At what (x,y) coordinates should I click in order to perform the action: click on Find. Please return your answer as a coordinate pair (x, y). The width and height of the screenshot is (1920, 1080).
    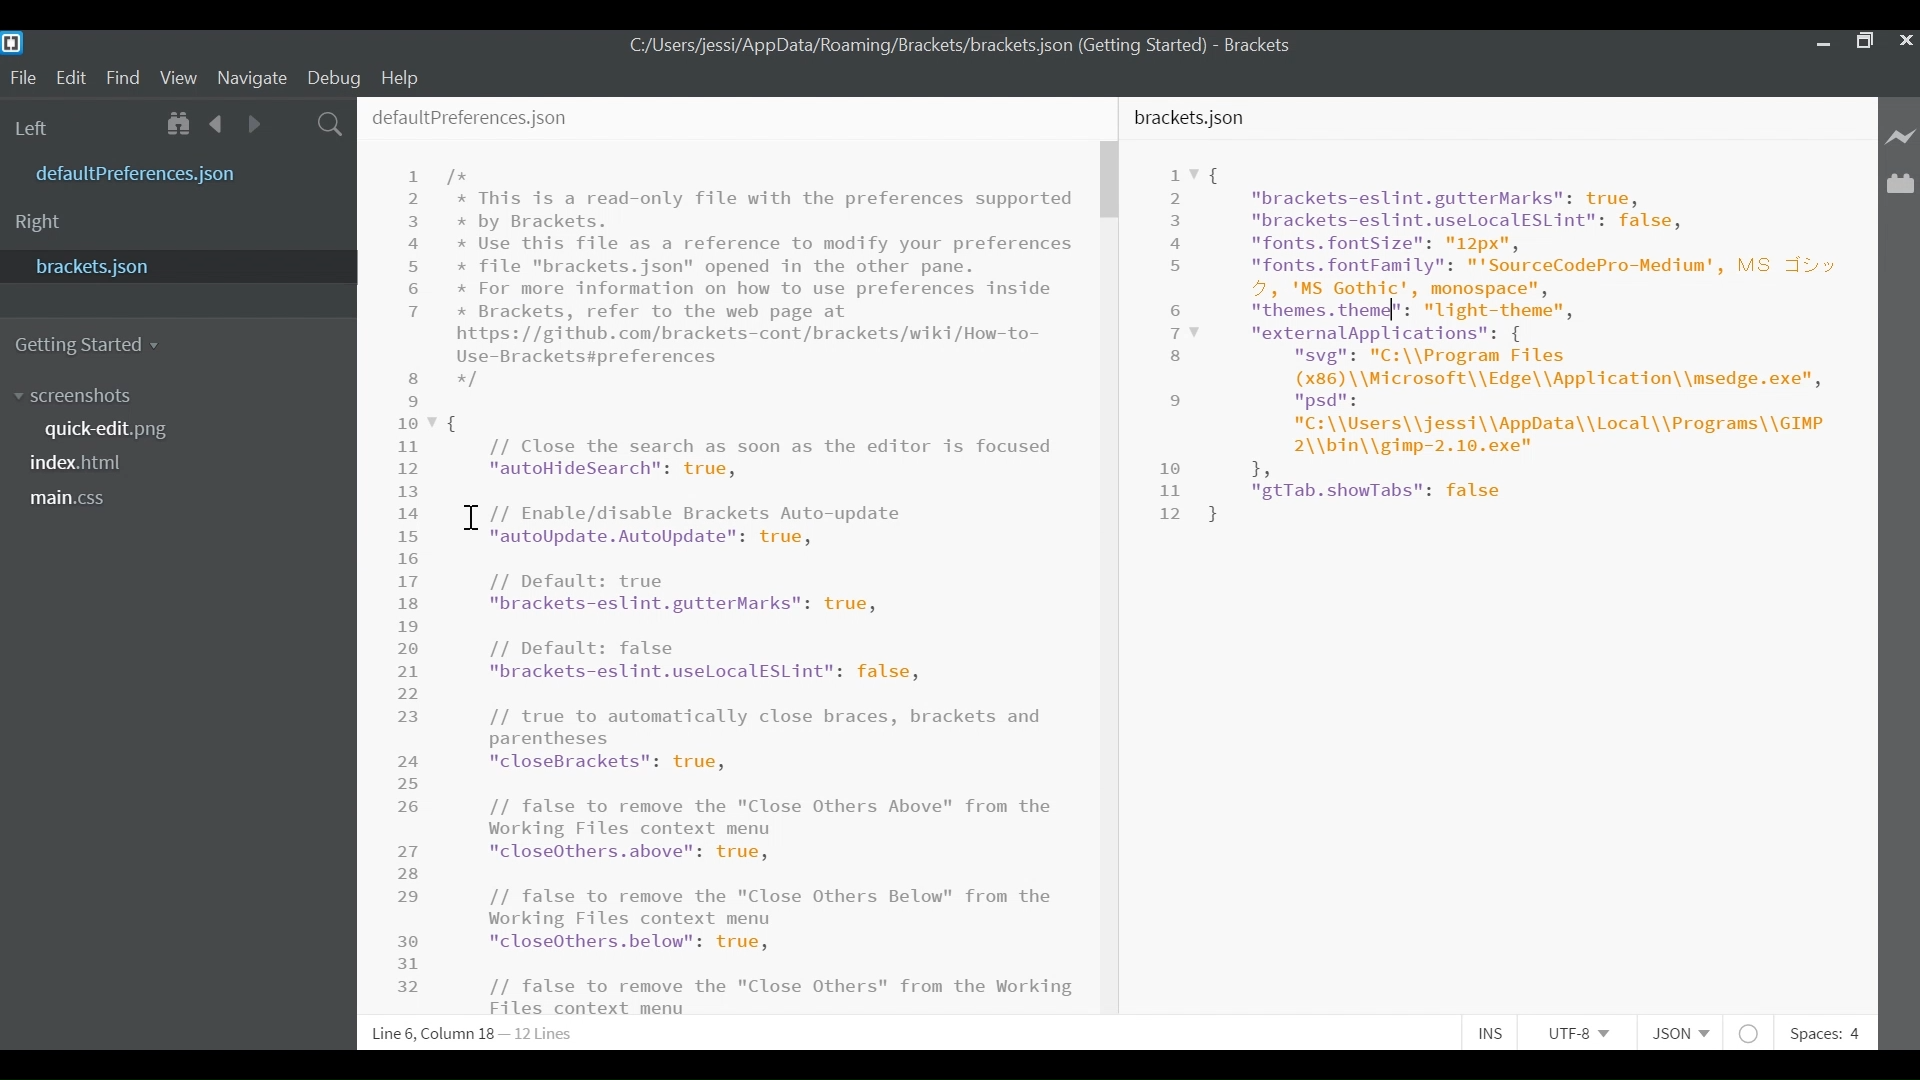
    Looking at the image, I should click on (123, 77).